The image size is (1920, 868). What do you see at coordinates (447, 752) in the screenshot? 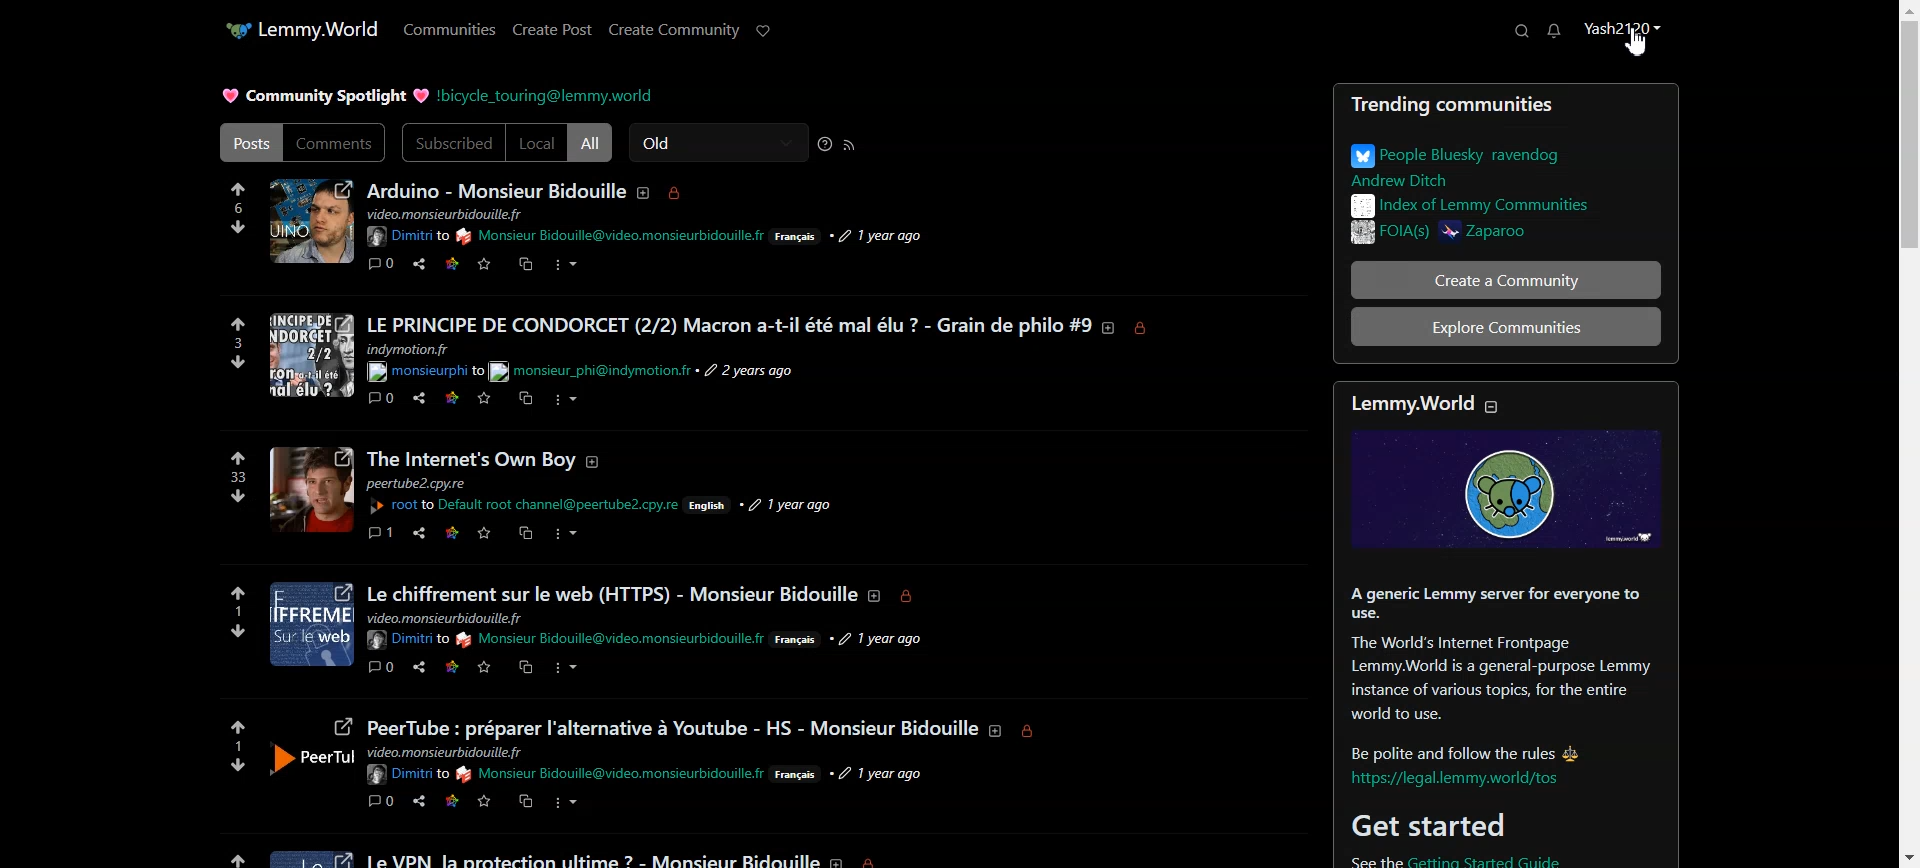
I see `` at bounding box center [447, 752].